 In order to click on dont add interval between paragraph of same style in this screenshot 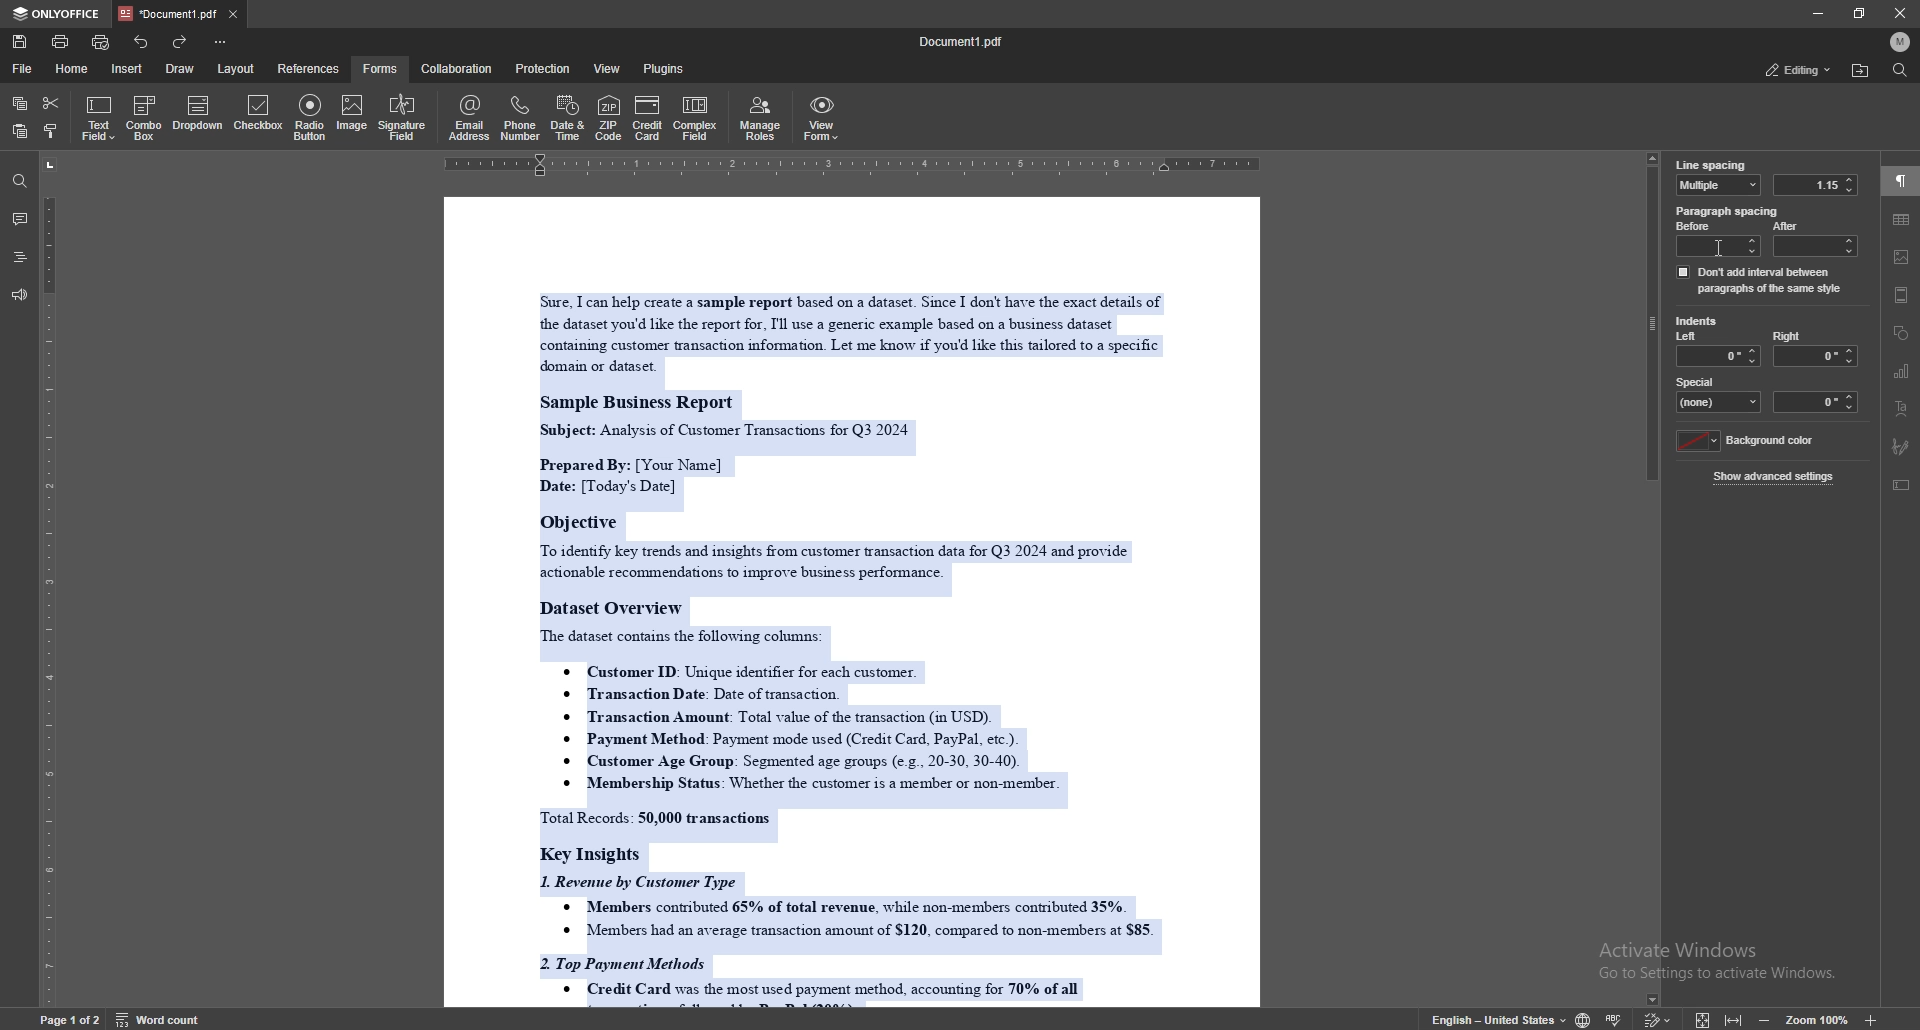, I will do `click(1760, 279)`.